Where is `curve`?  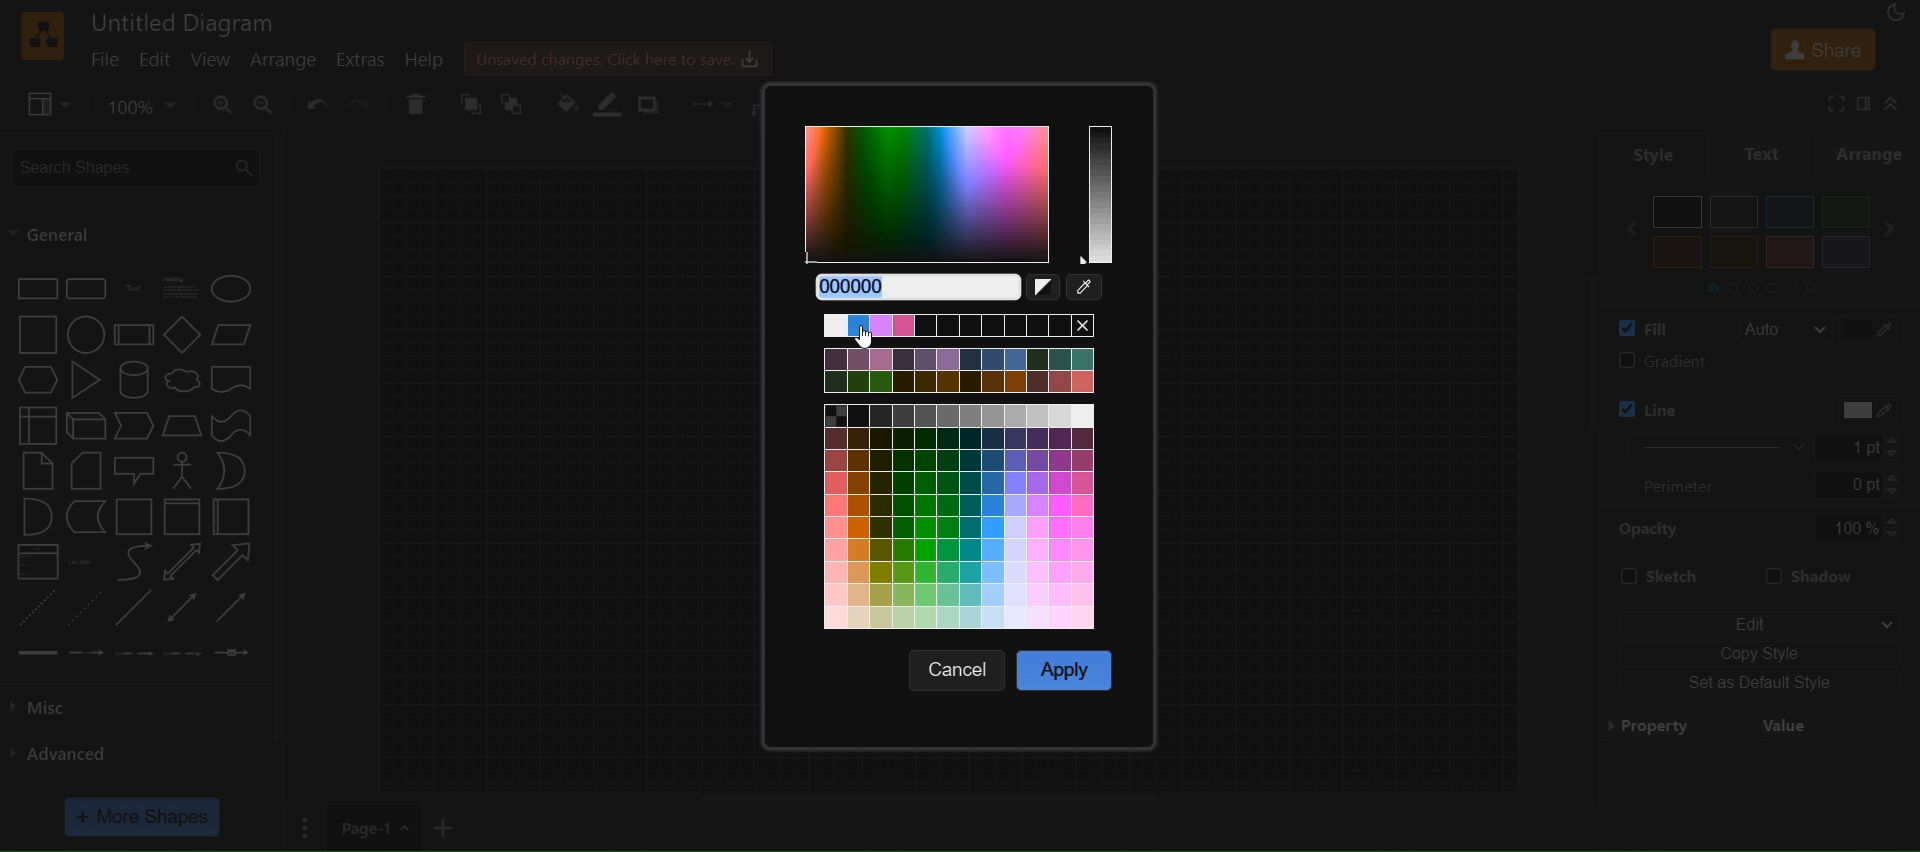
curve is located at coordinates (134, 564).